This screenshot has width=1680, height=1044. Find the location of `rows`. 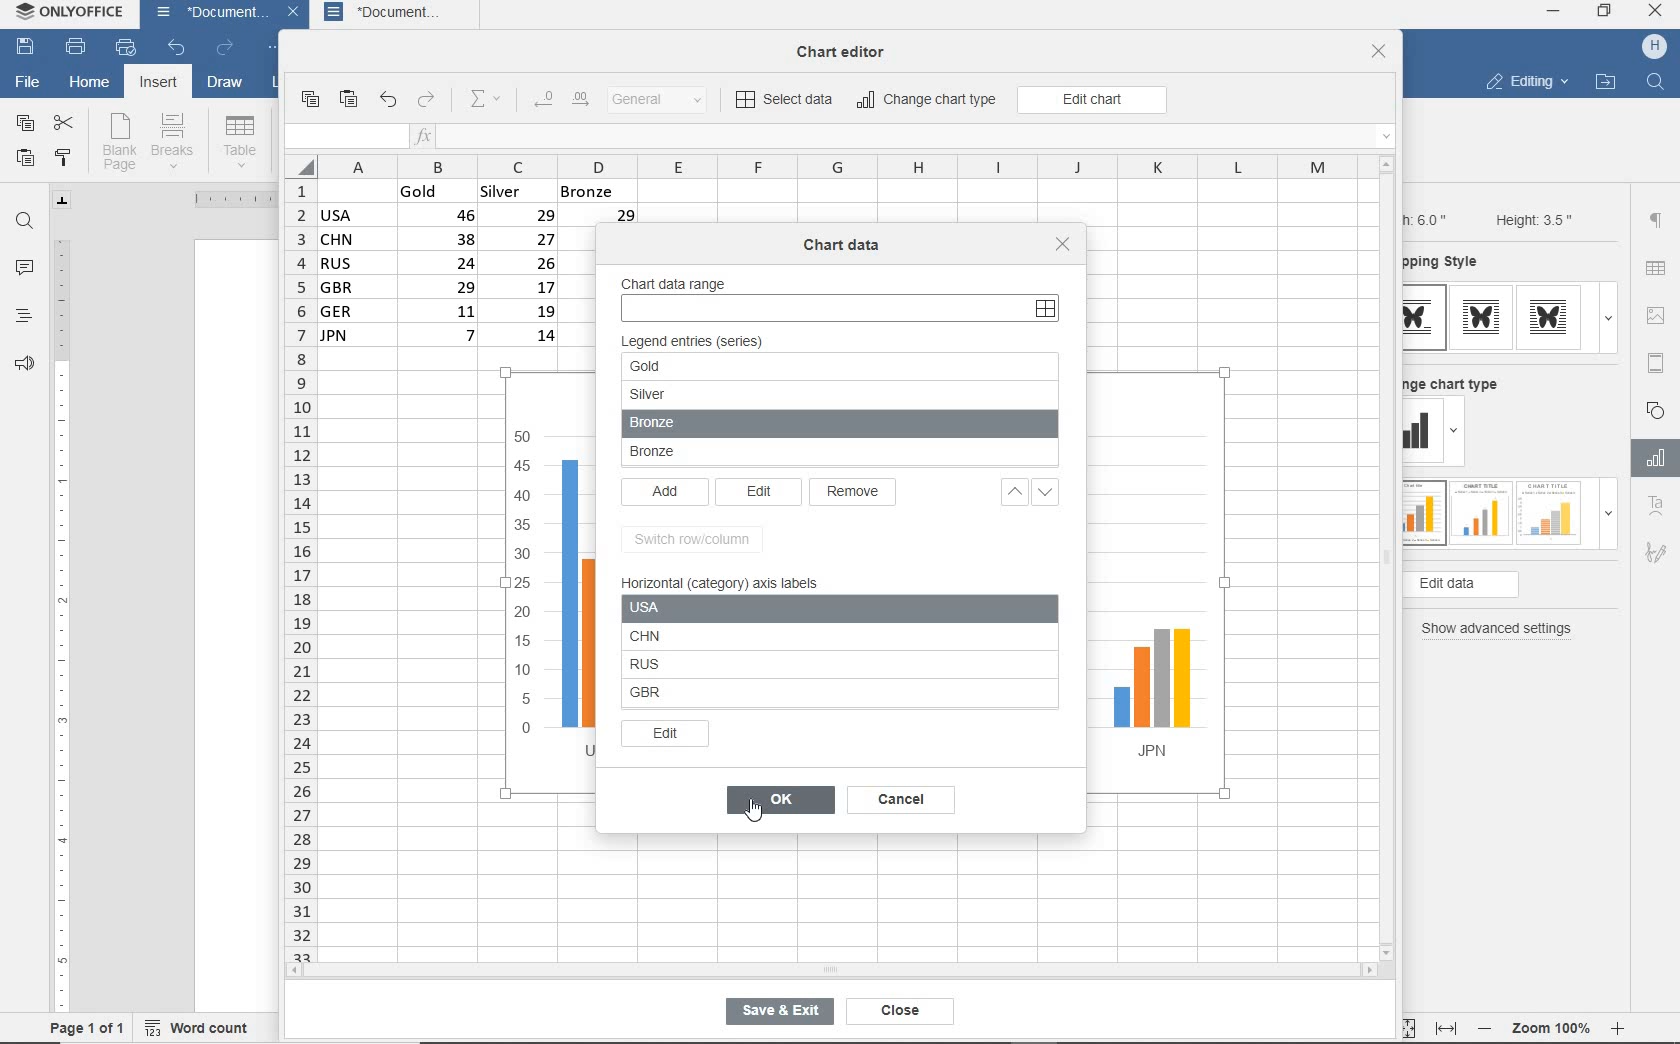

rows is located at coordinates (298, 569).